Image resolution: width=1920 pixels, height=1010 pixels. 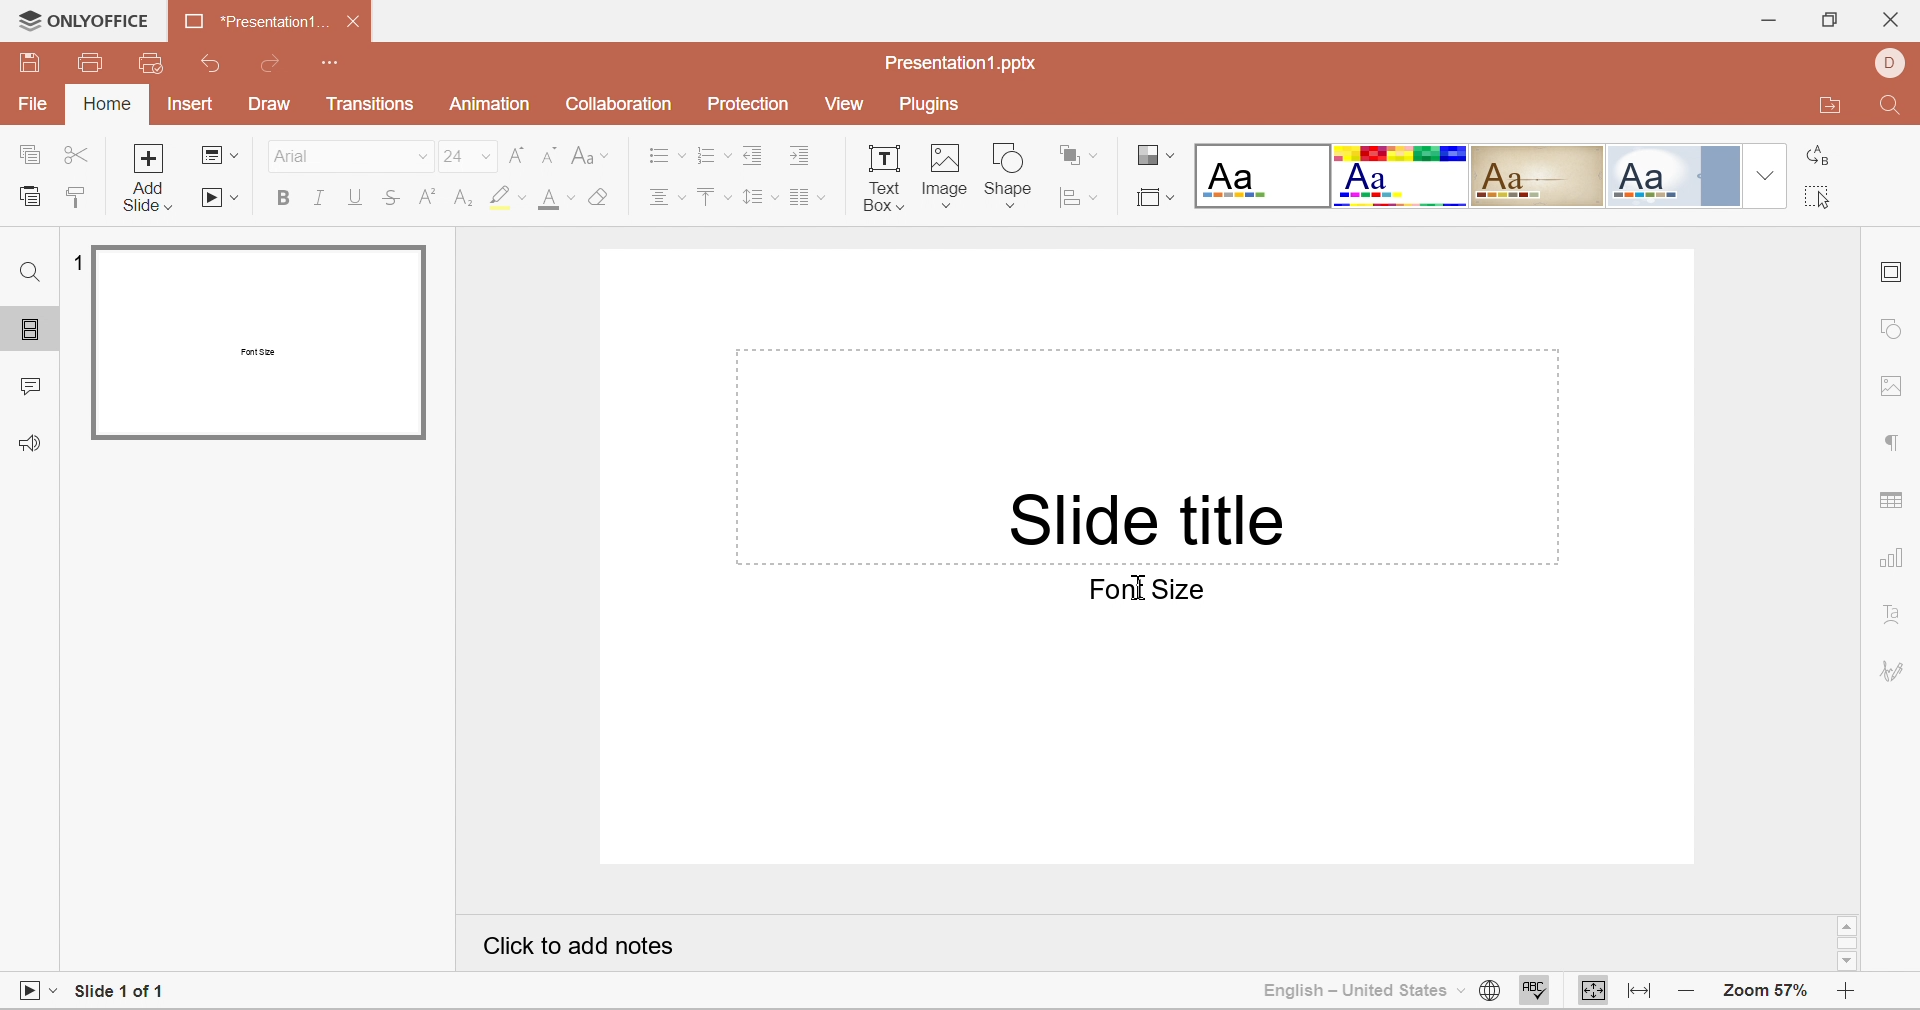 I want to click on Print, so click(x=91, y=63).